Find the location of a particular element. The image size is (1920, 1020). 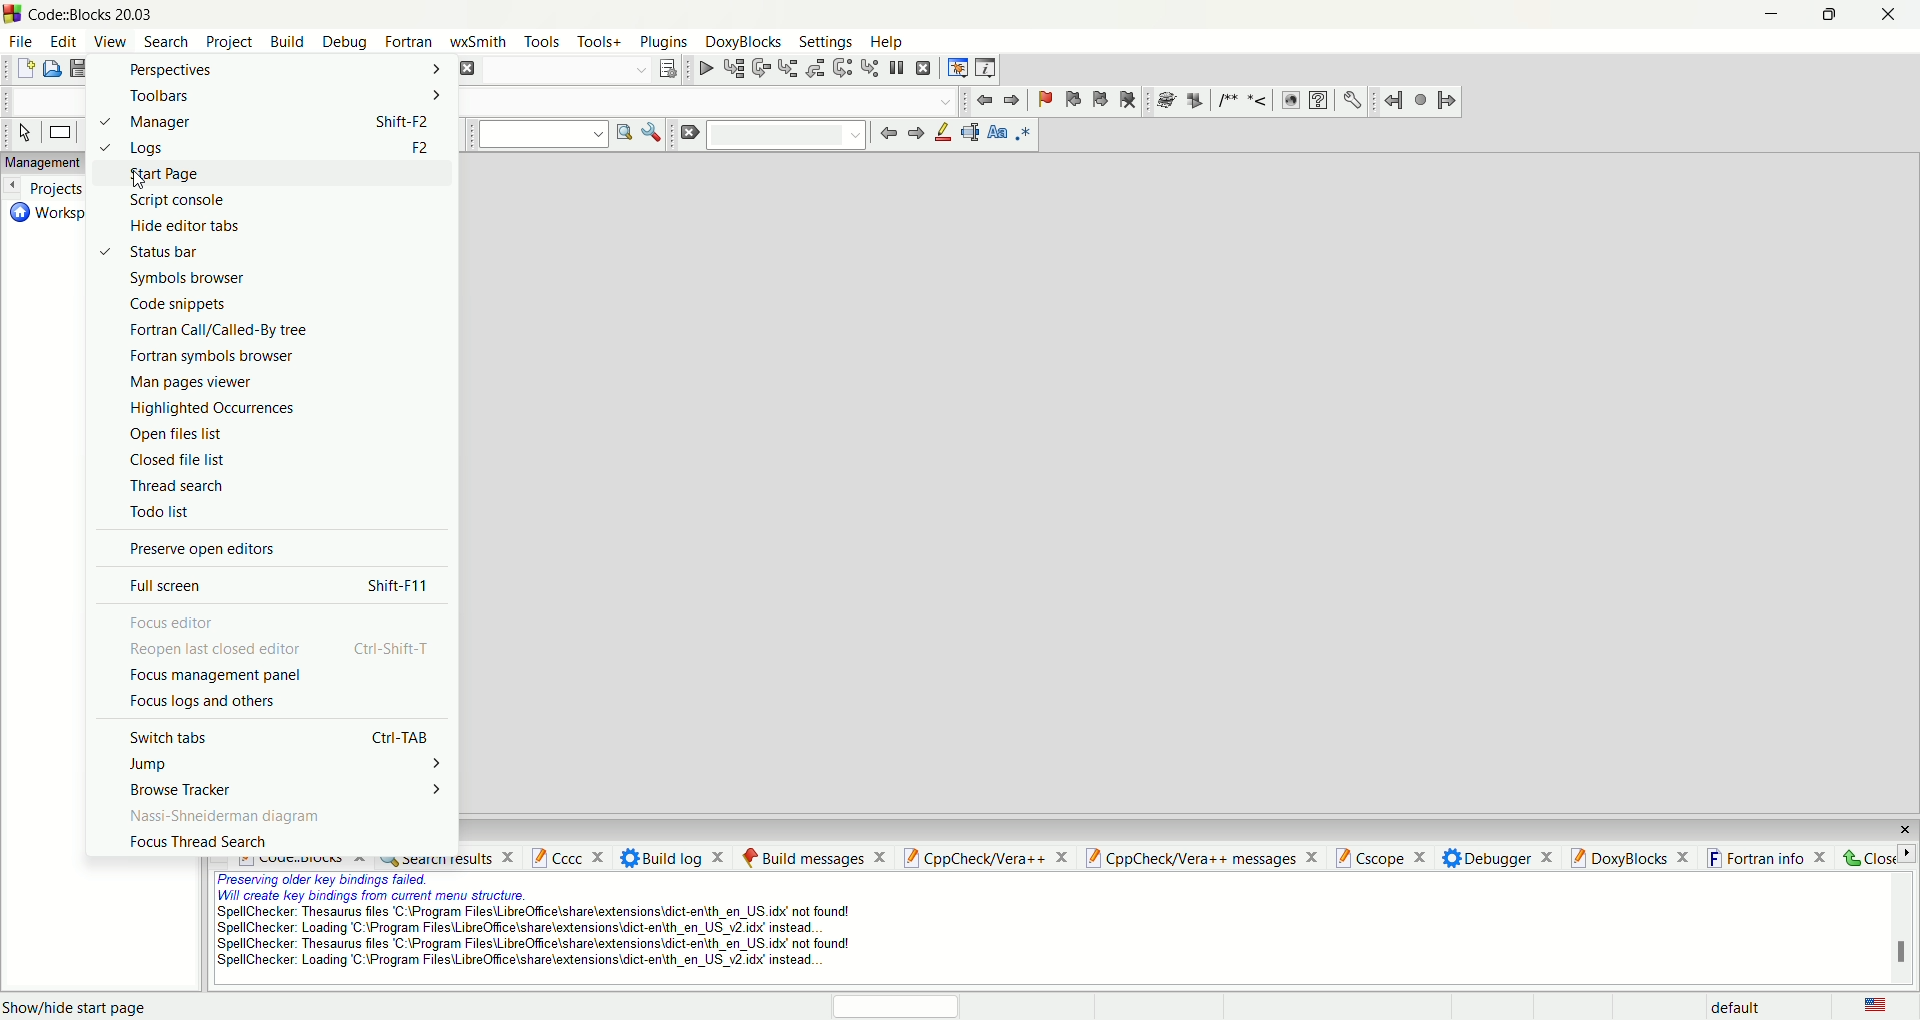

Cursor is located at coordinates (138, 176).